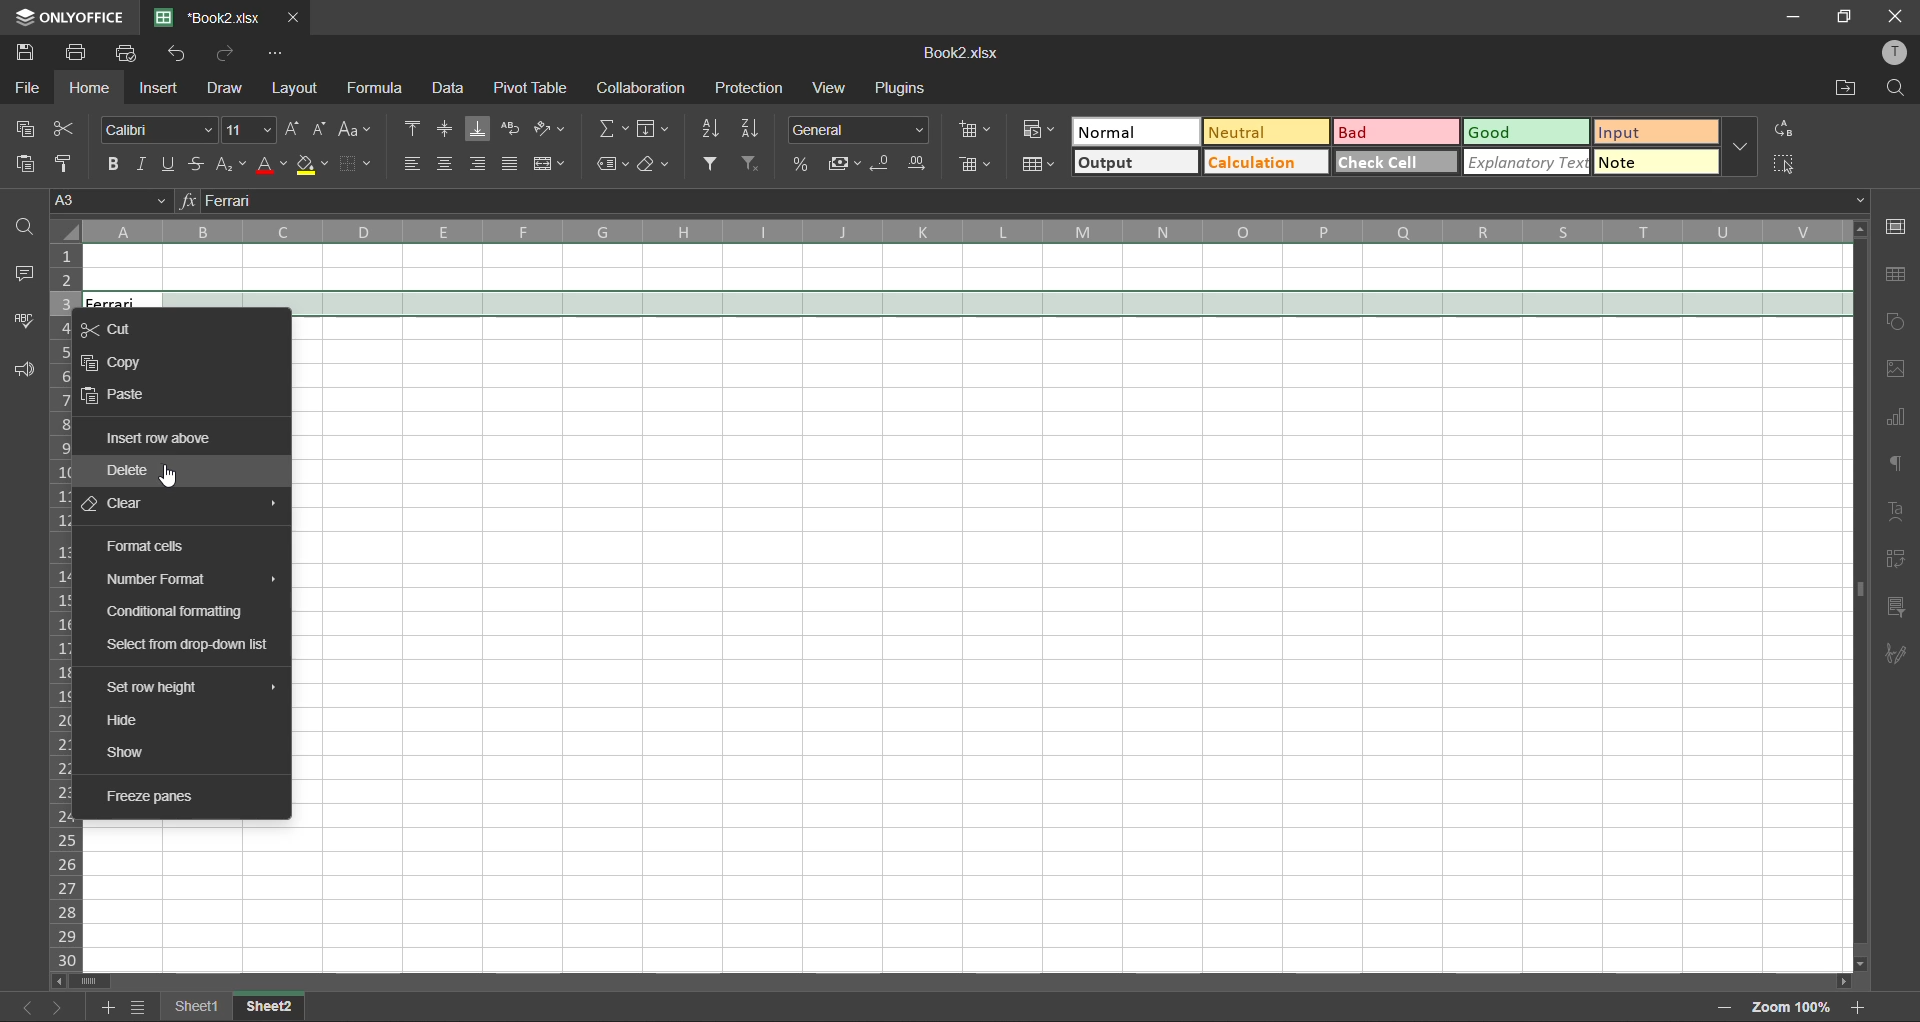 Image resolution: width=1920 pixels, height=1022 pixels. I want to click on Book2.xlsx, so click(970, 53).